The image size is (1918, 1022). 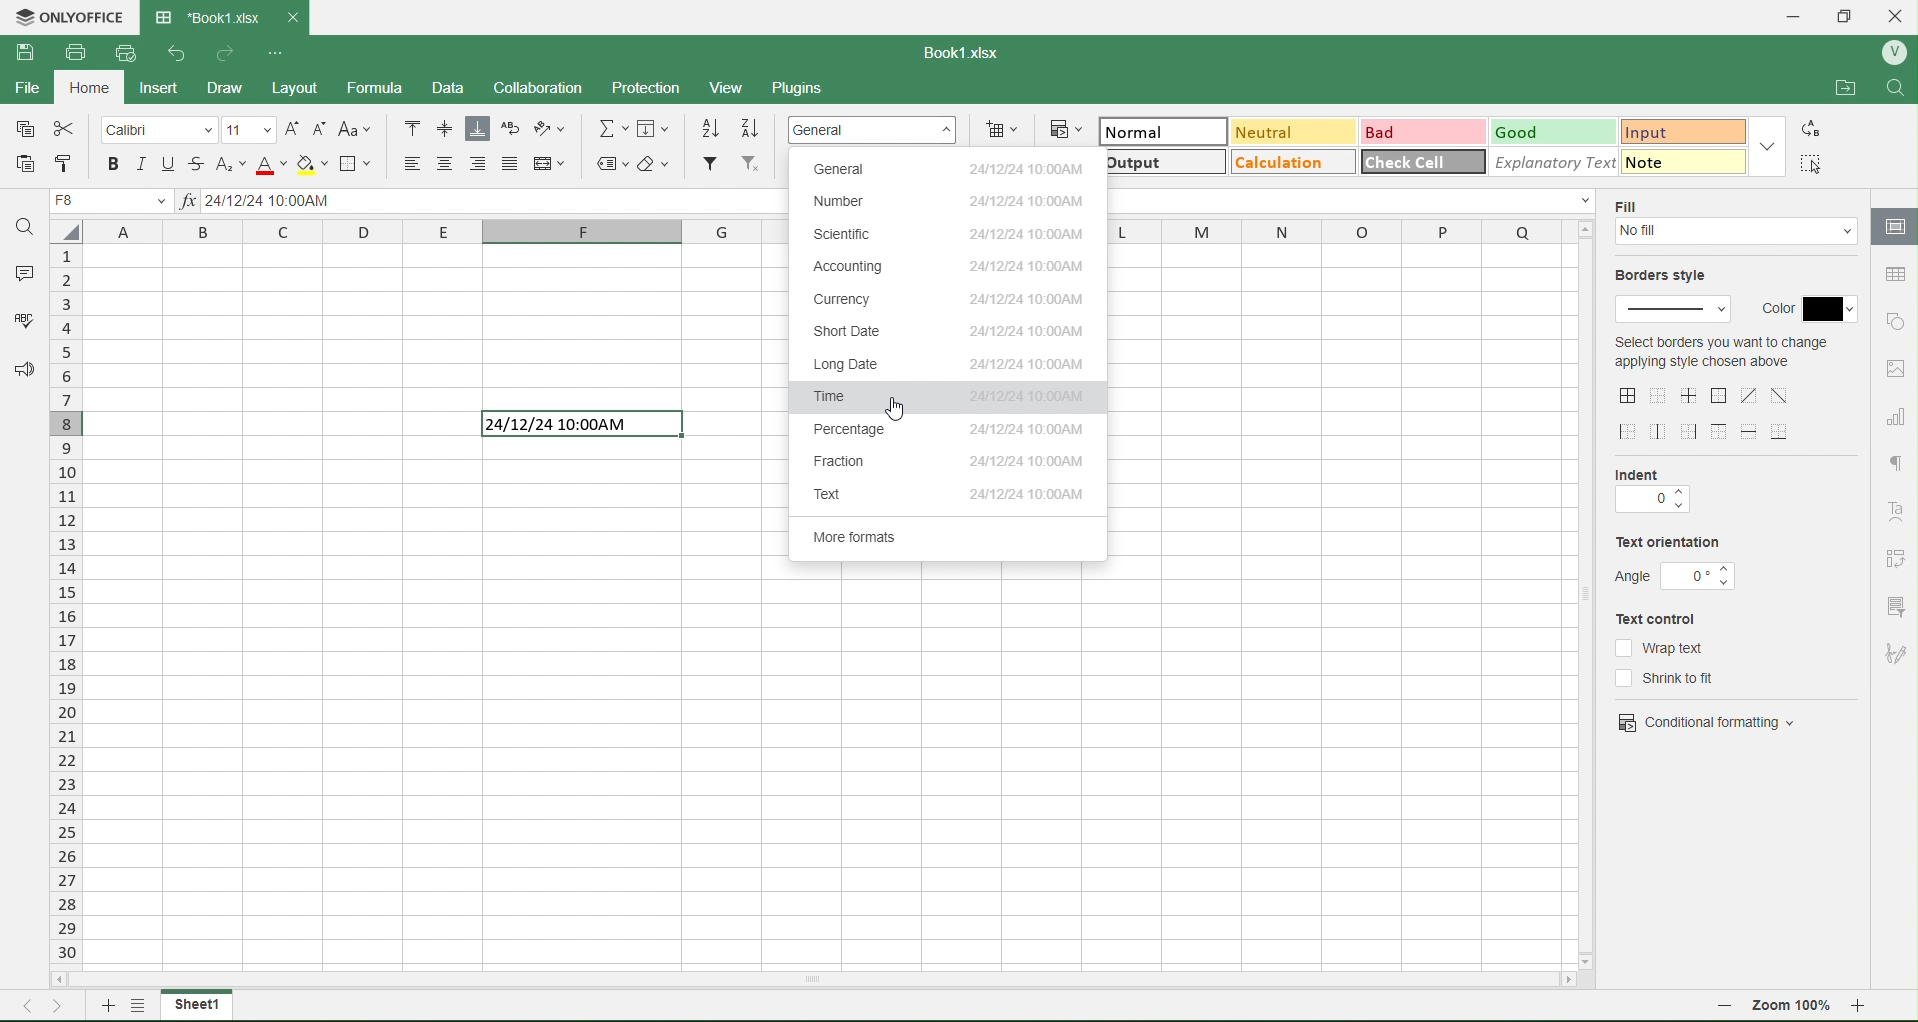 What do you see at coordinates (1895, 462) in the screenshot?
I see `show/hide paragraph` at bounding box center [1895, 462].